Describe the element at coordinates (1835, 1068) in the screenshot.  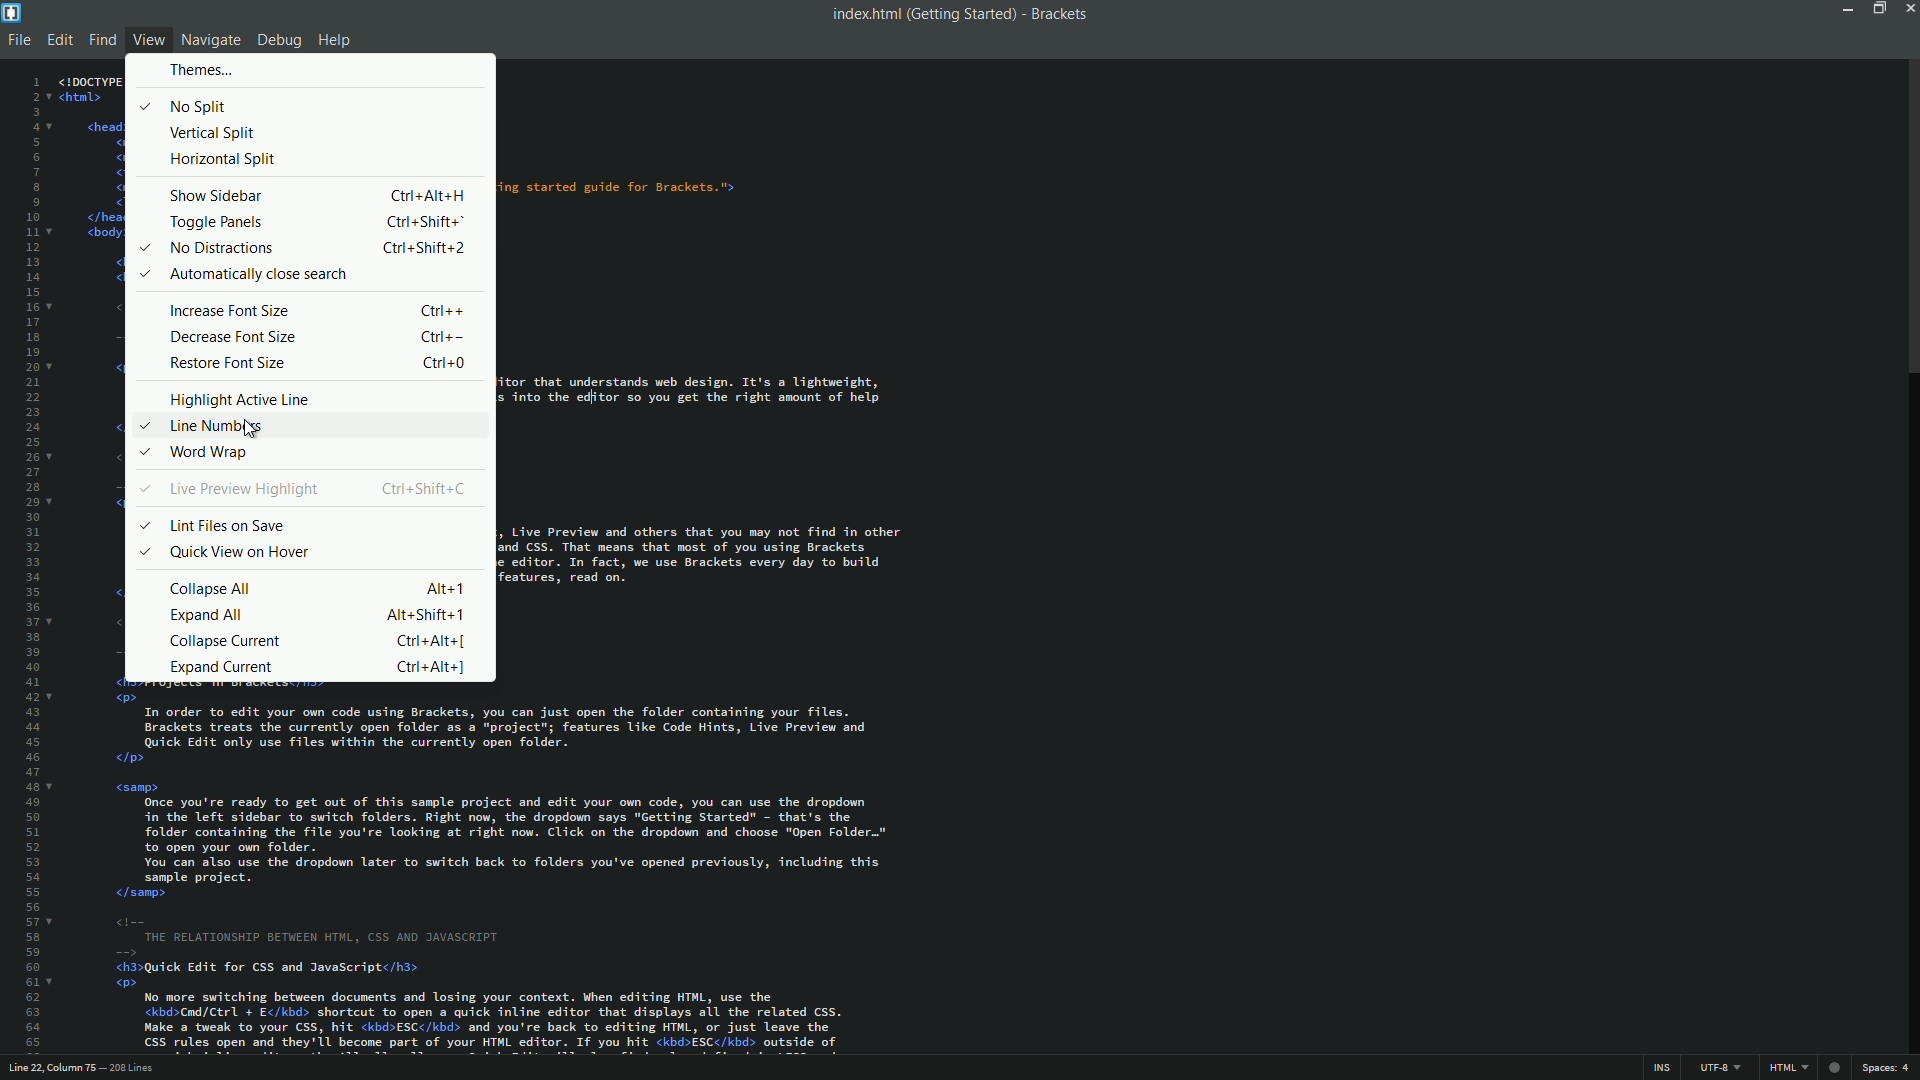
I see `icon` at that location.